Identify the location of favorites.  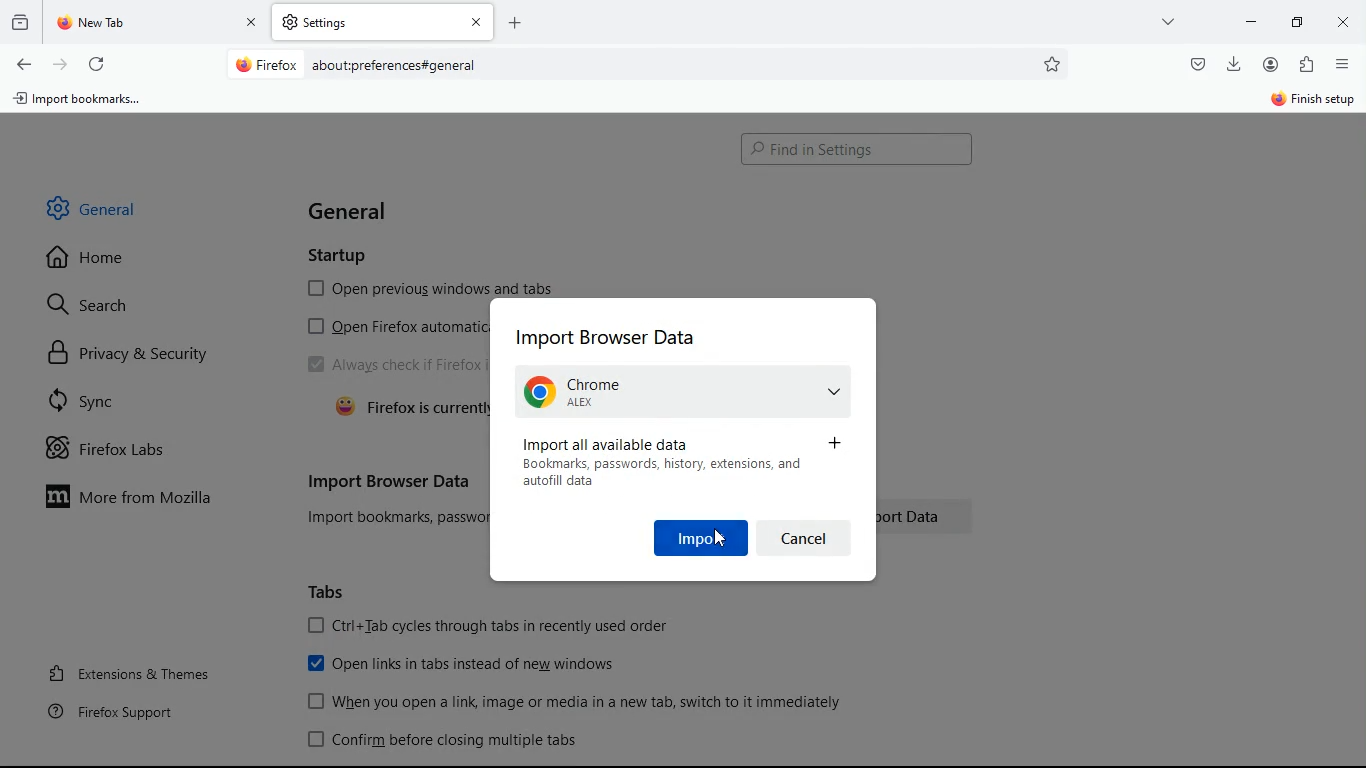
(1053, 64).